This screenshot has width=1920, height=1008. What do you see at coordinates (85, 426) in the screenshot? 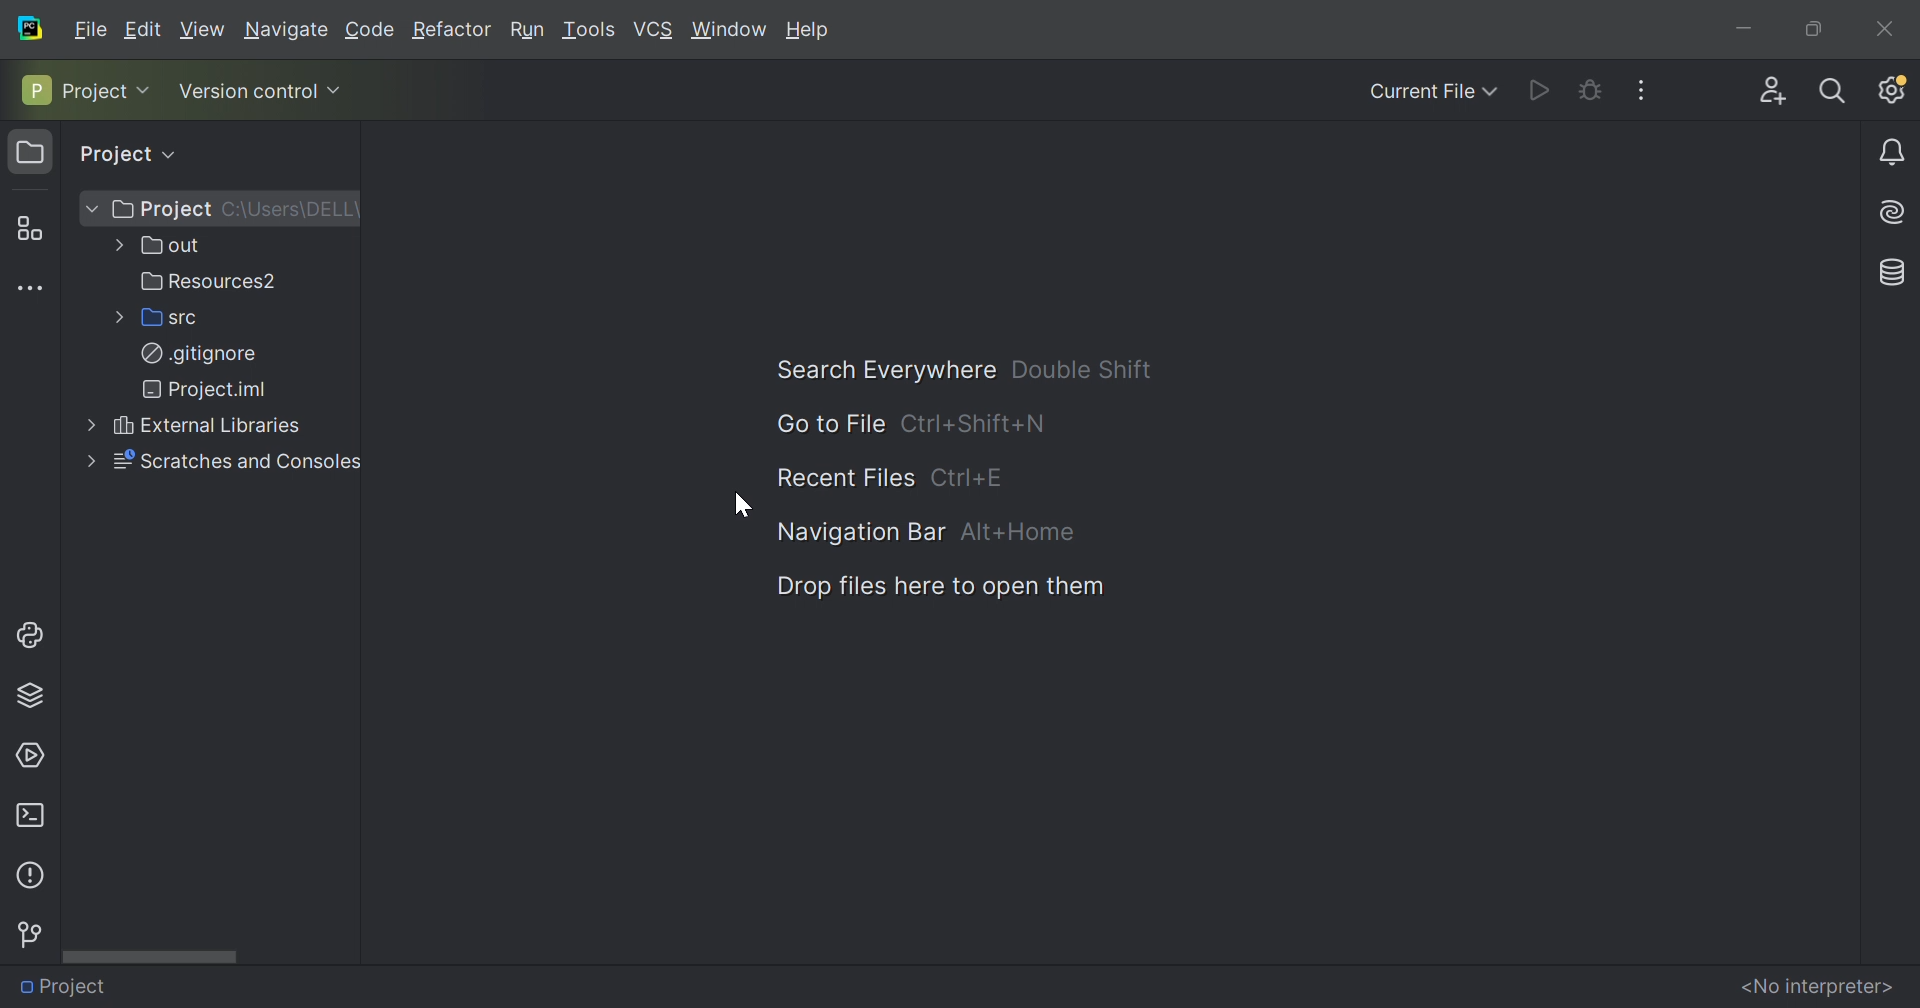
I see `More` at bounding box center [85, 426].